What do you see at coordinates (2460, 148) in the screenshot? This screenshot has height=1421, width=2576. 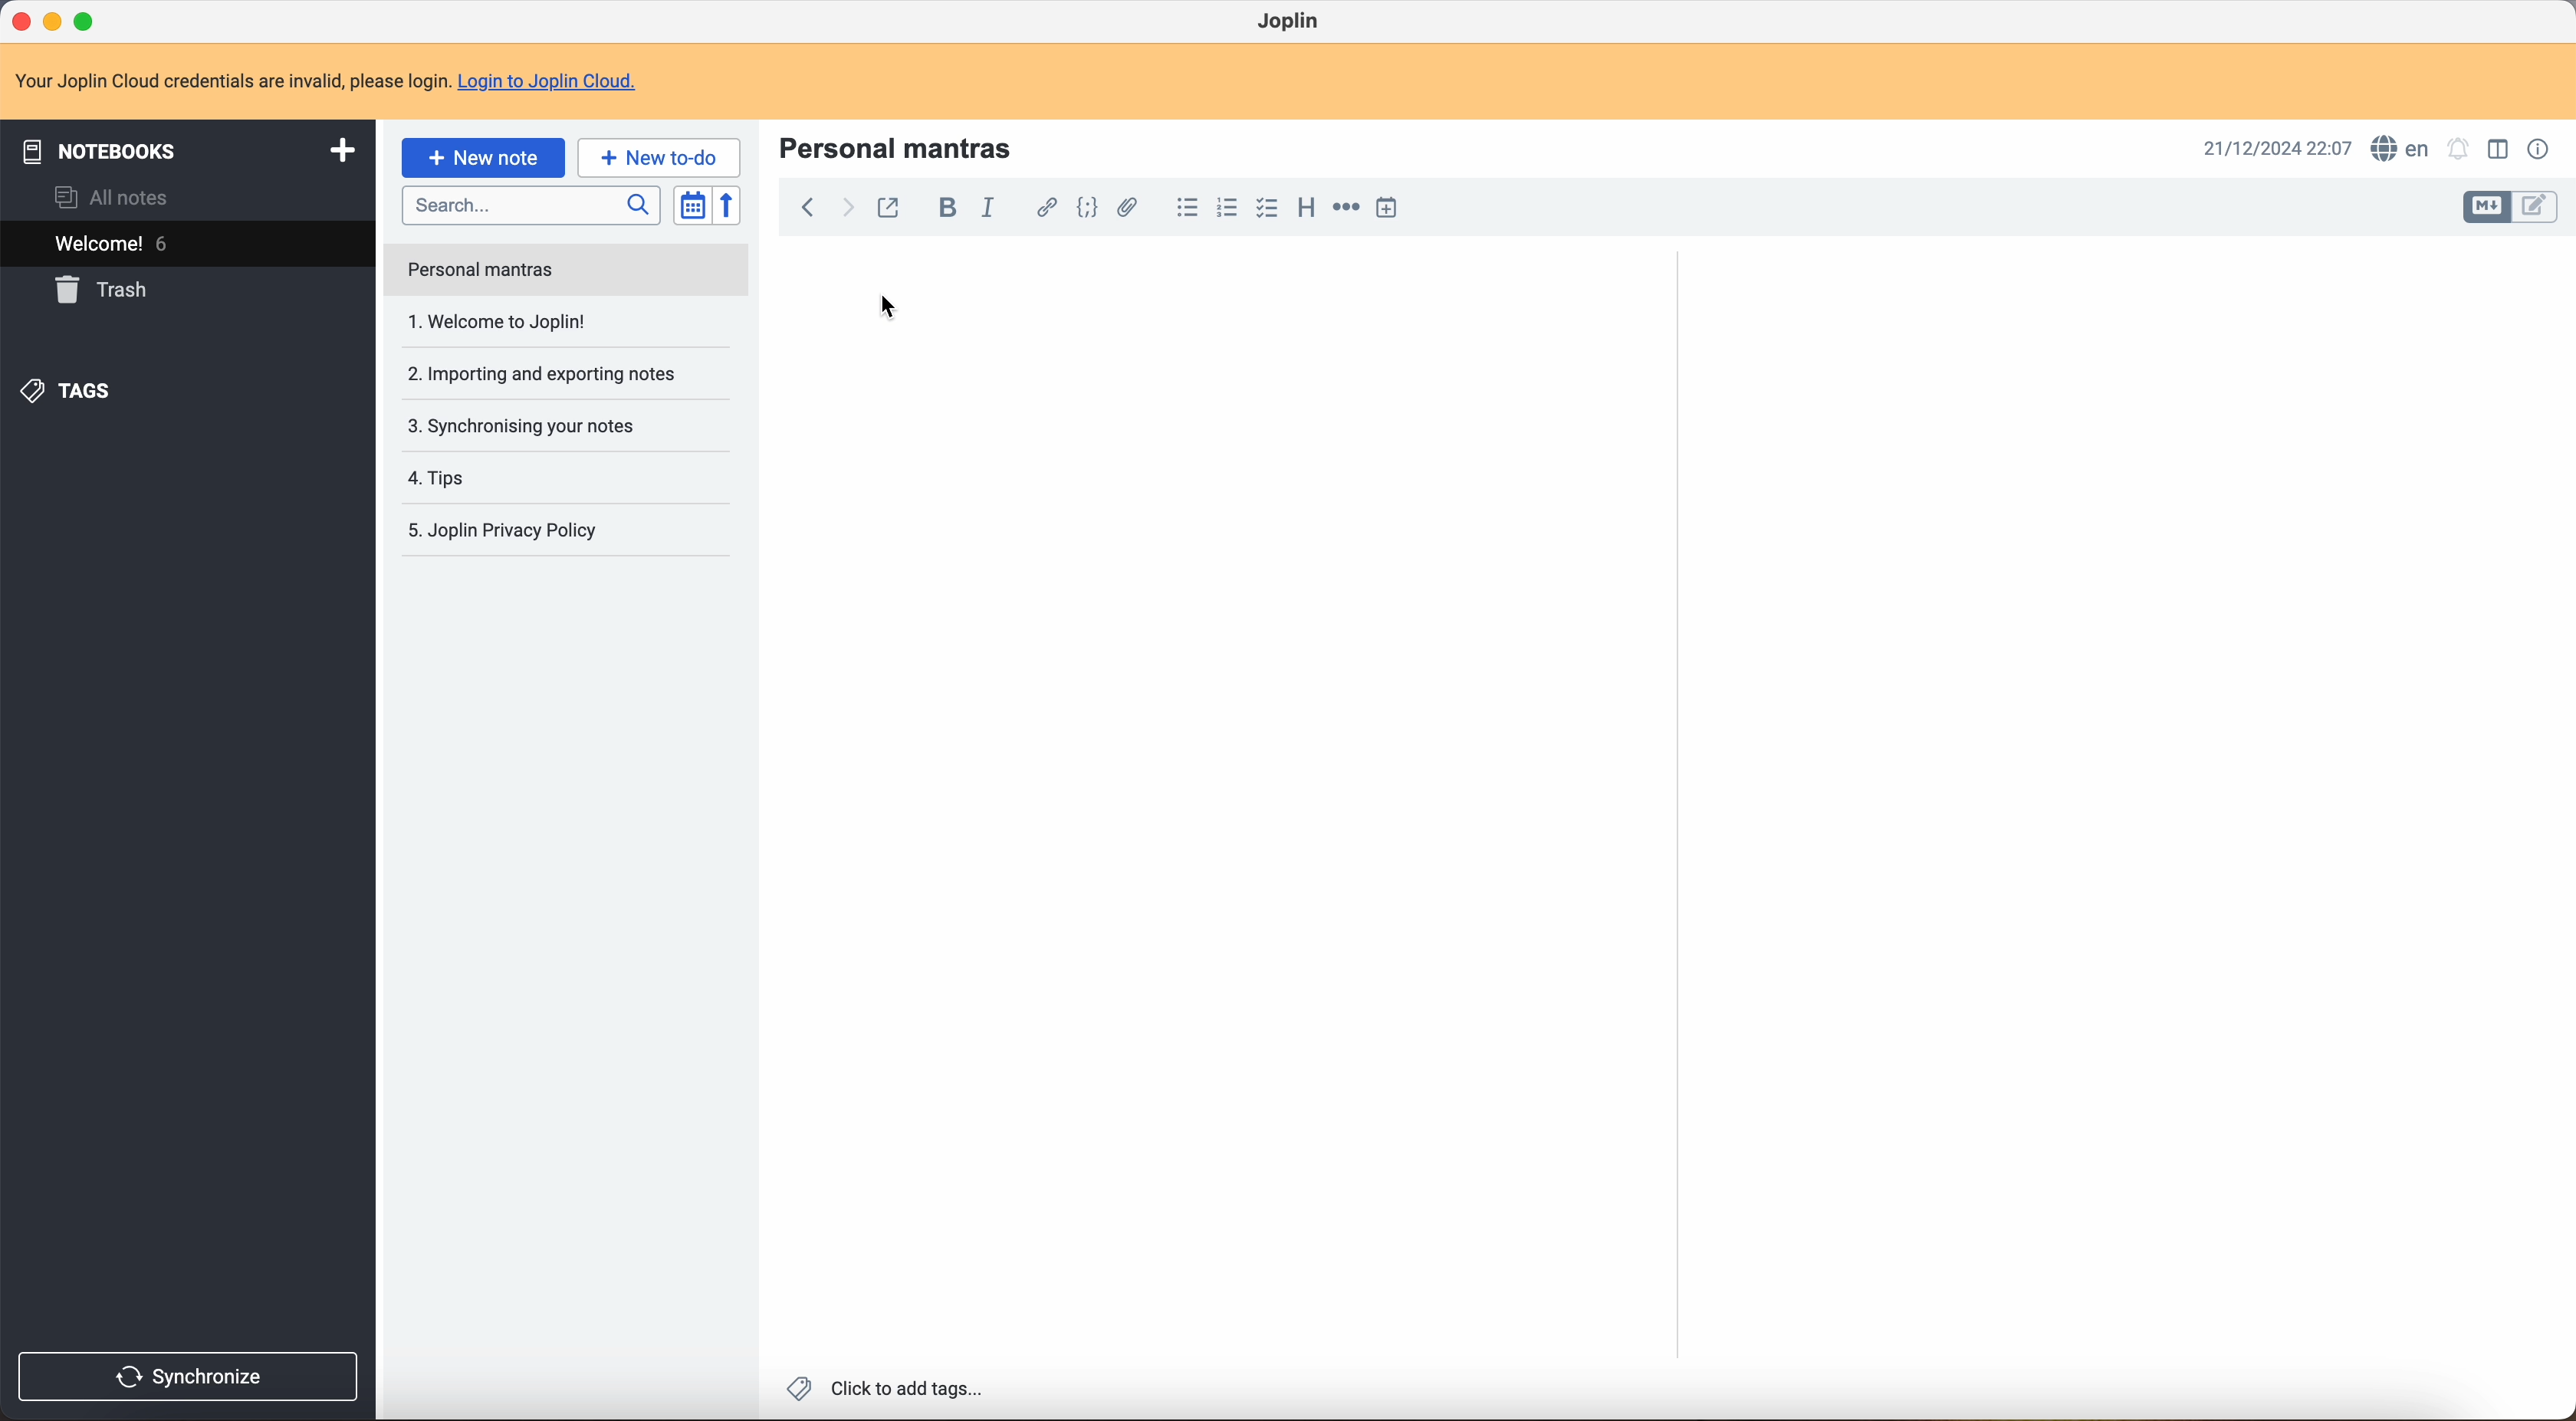 I see `set alarm` at bounding box center [2460, 148].